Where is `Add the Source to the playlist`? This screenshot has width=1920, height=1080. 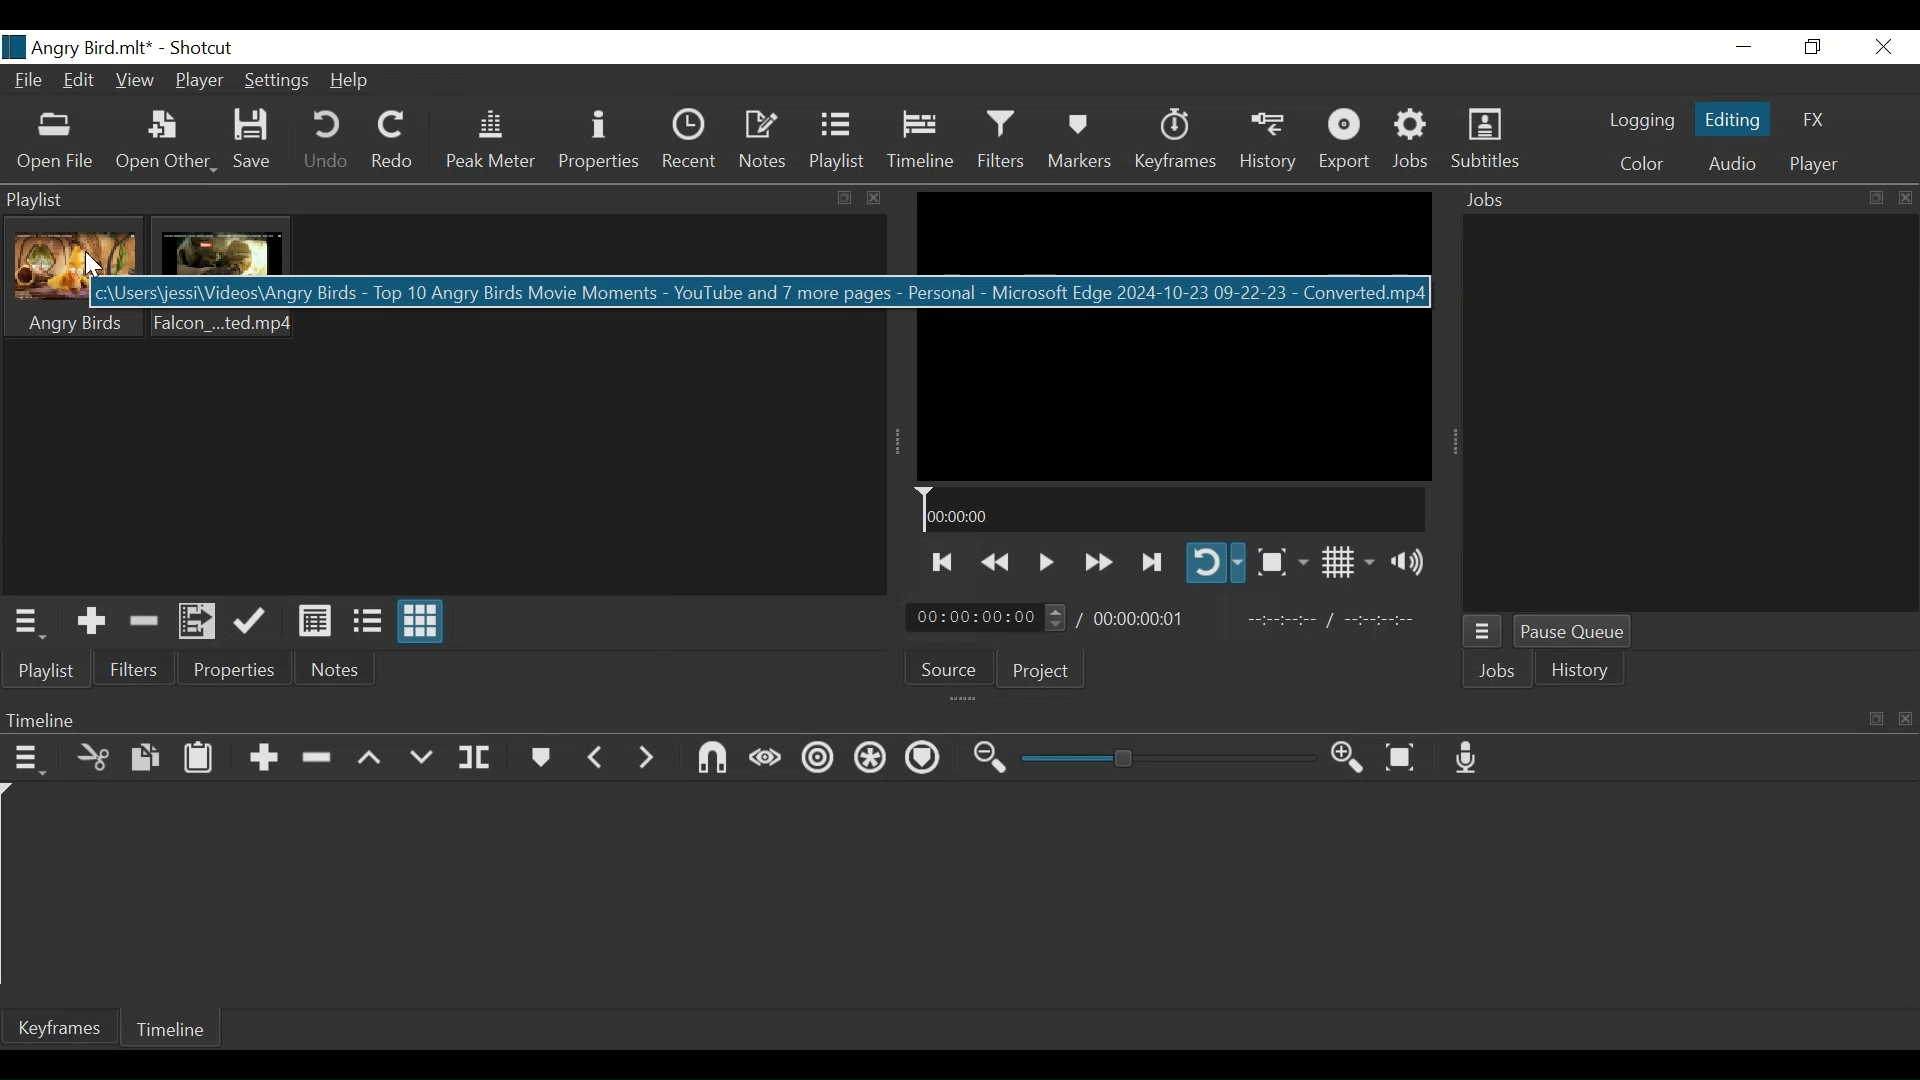
Add the Source to the playlist is located at coordinates (88, 621).